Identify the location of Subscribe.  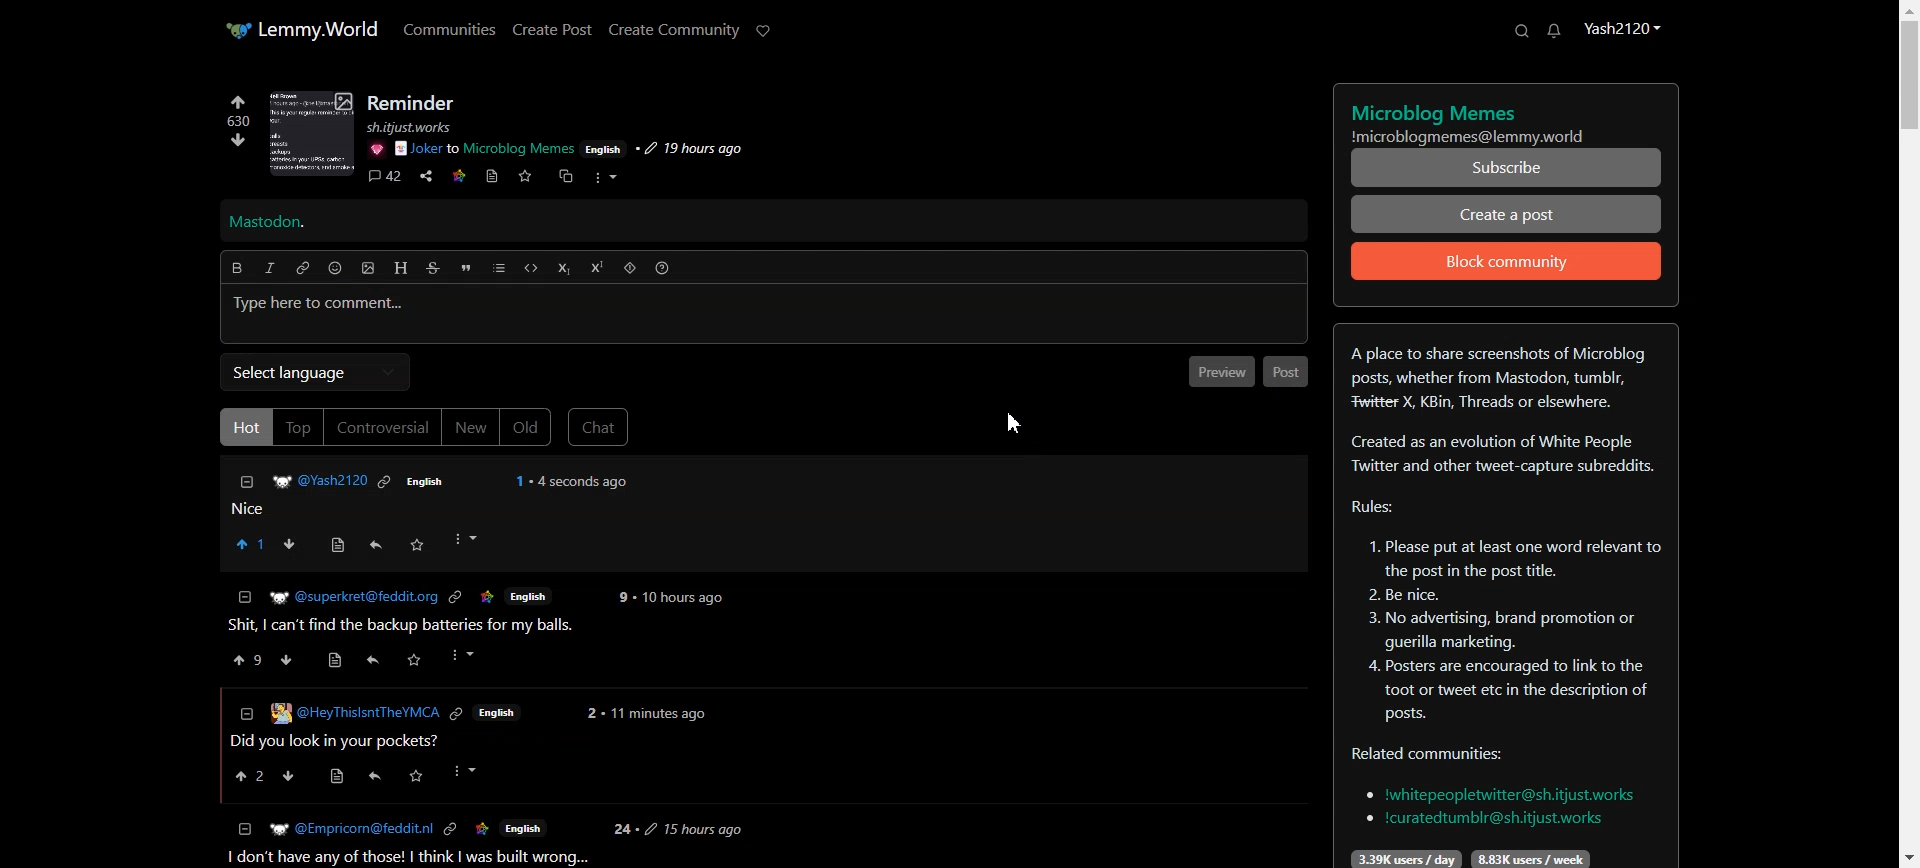
(1507, 168).